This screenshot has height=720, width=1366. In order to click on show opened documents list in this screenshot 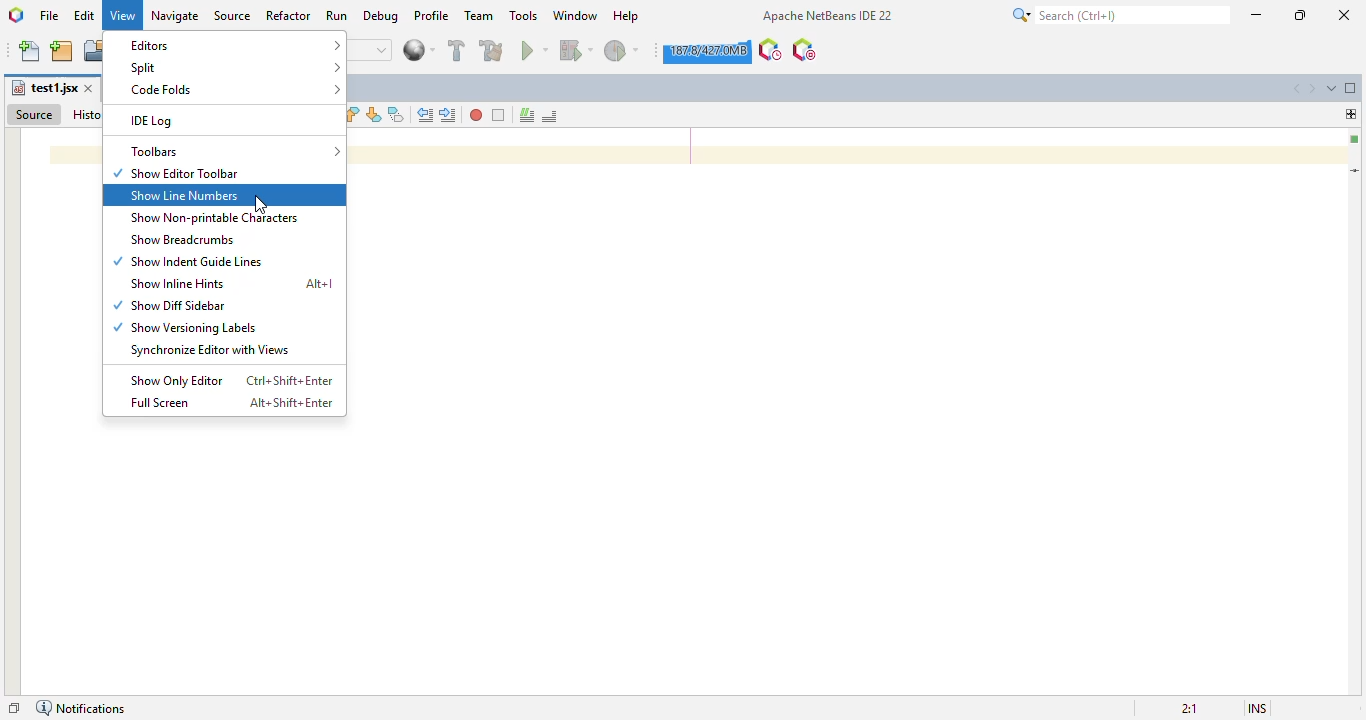, I will do `click(1332, 88)`.